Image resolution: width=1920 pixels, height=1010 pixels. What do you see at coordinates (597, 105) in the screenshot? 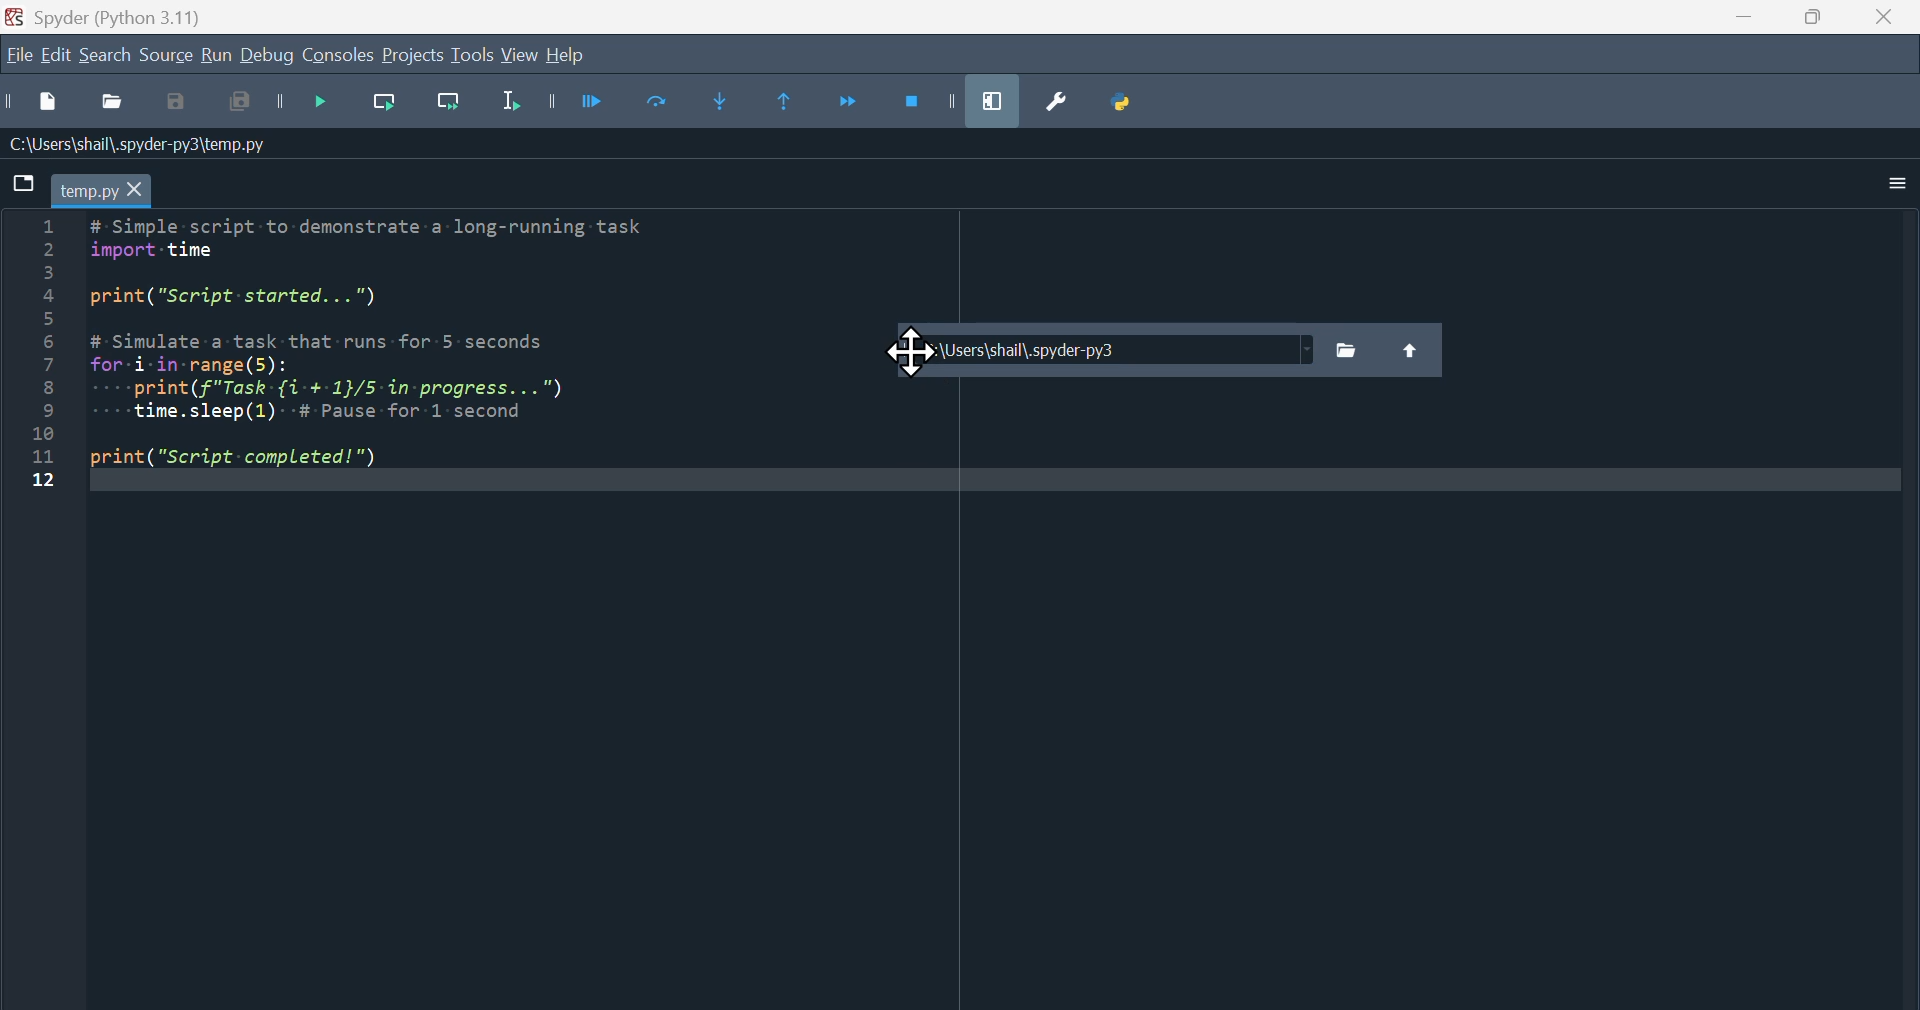
I see `Debug files` at bounding box center [597, 105].